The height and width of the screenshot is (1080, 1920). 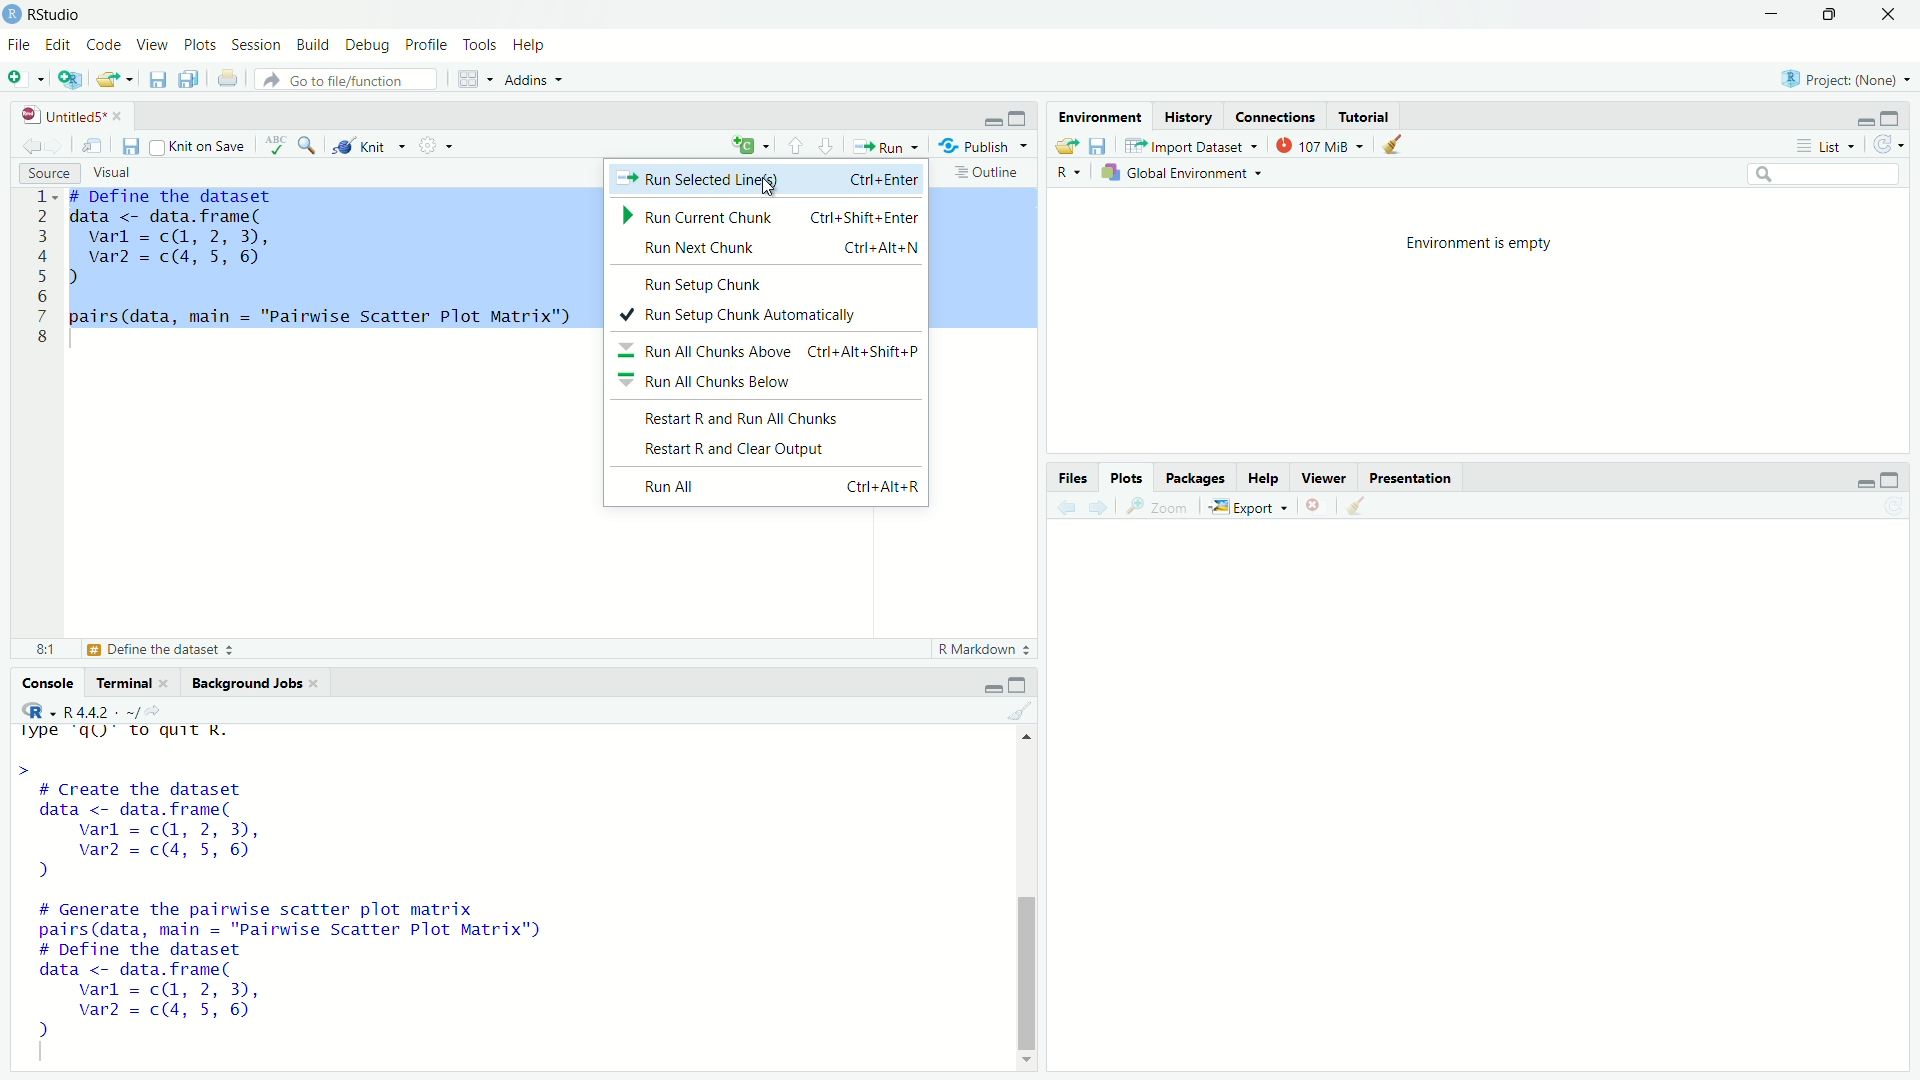 What do you see at coordinates (1067, 173) in the screenshot?
I see `R` at bounding box center [1067, 173].